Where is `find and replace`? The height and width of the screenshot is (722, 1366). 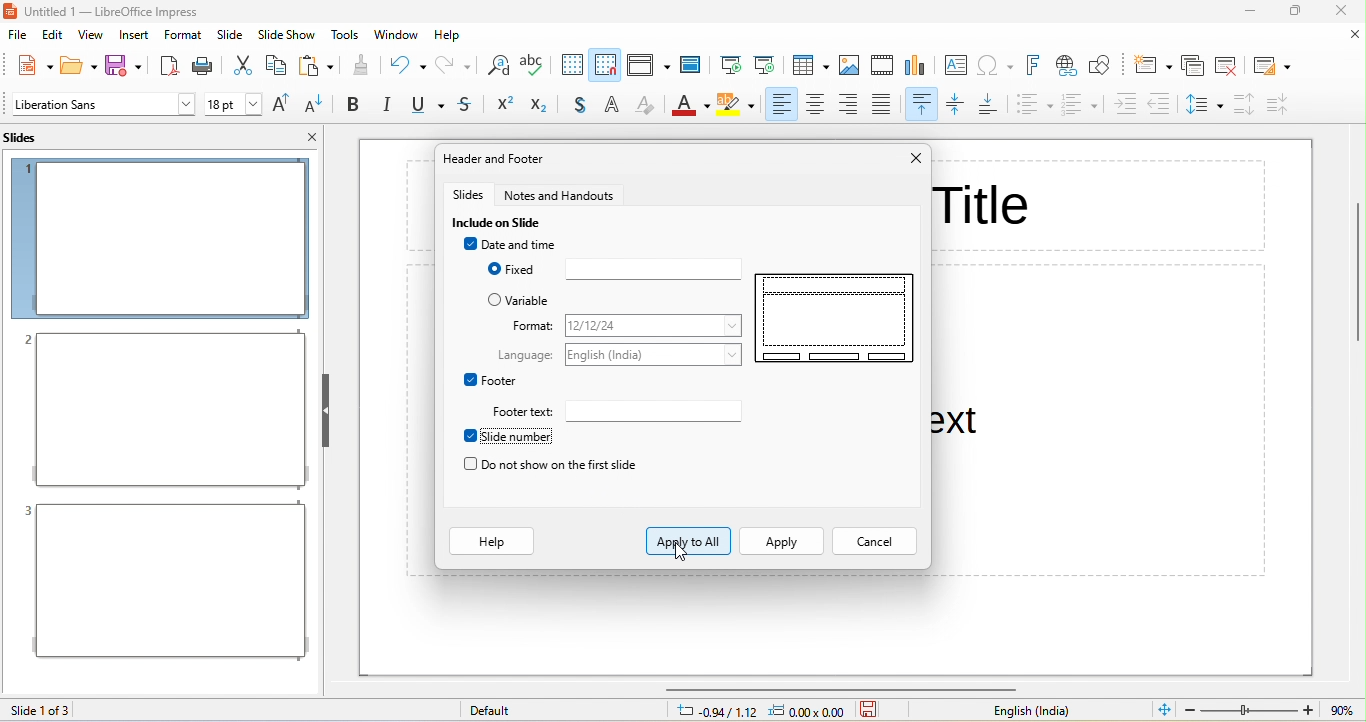 find and replace is located at coordinates (496, 67).